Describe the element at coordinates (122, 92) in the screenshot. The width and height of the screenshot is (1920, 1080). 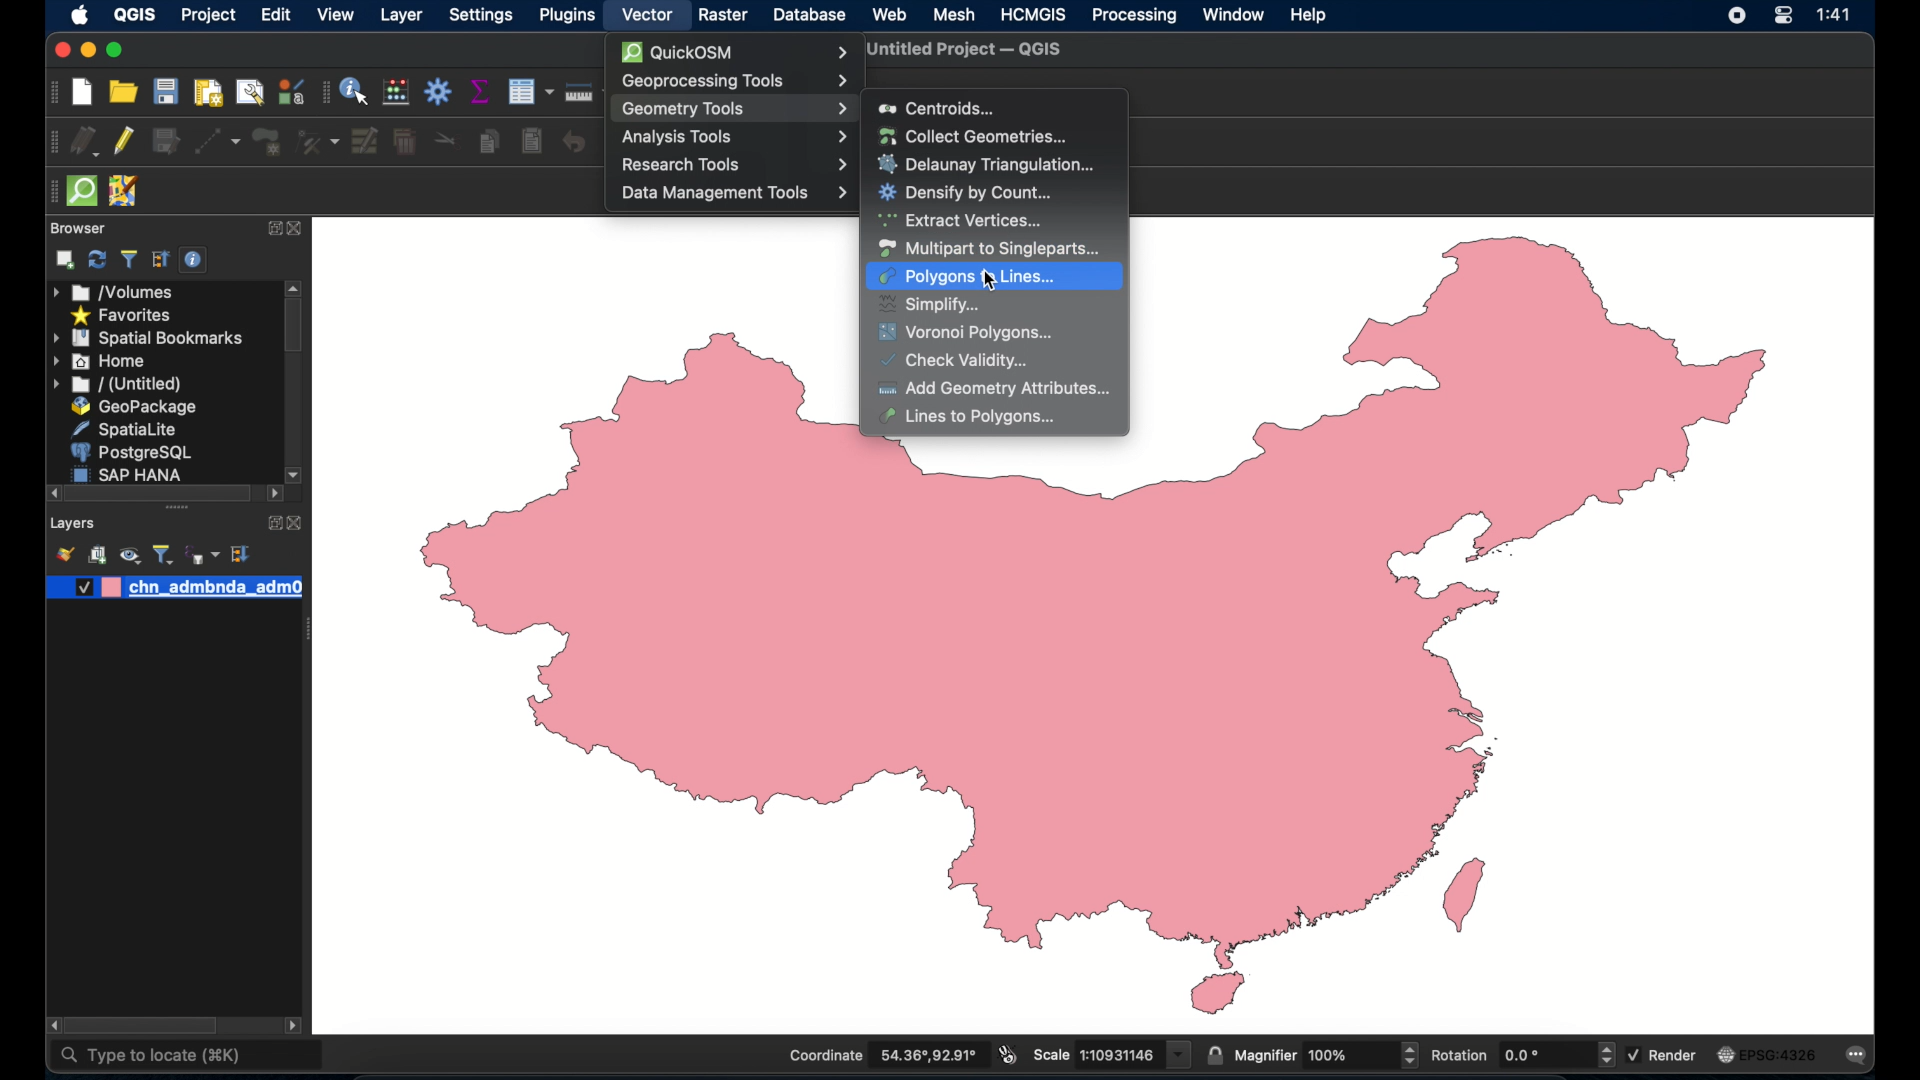
I see `open project` at that location.